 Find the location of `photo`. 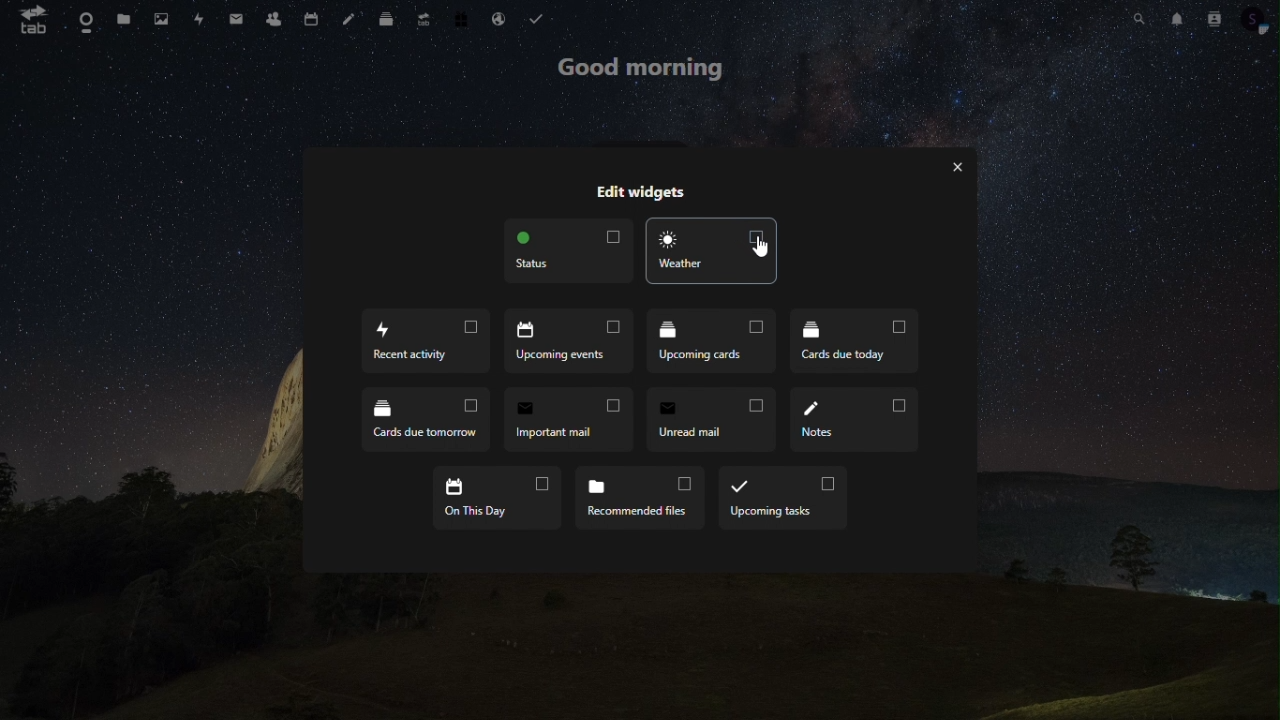

photo is located at coordinates (164, 20).